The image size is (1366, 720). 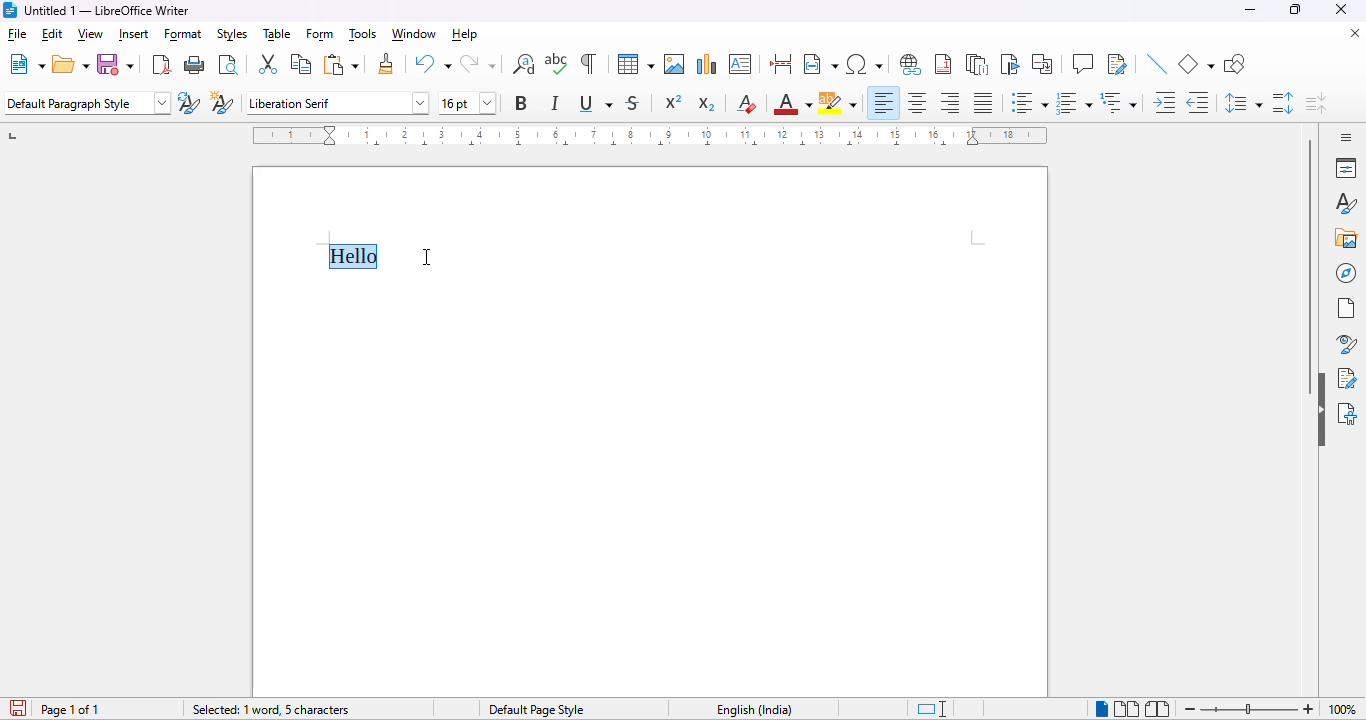 What do you see at coordinates (978, 66) in the screenshot?
I see `insert endnote` at bounding box center [978, 66].